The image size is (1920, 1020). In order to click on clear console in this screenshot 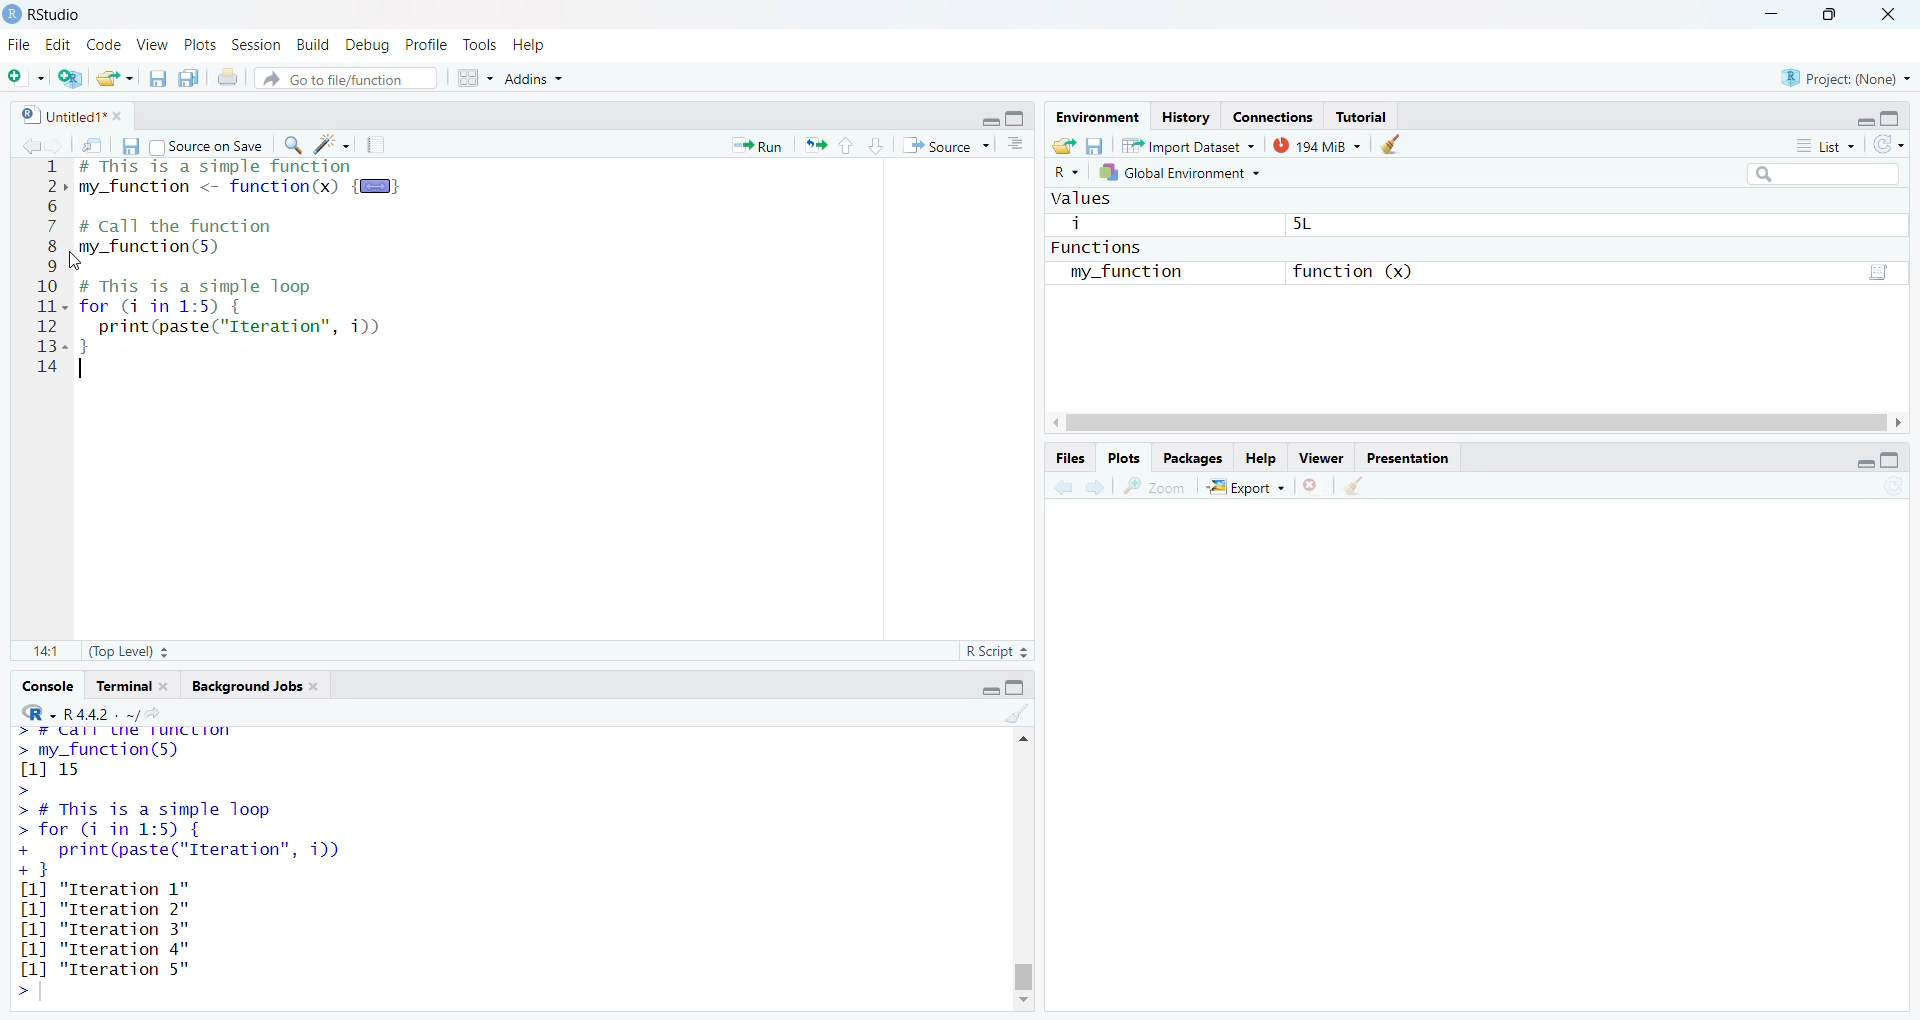, I will do `click(1017, 713)`.